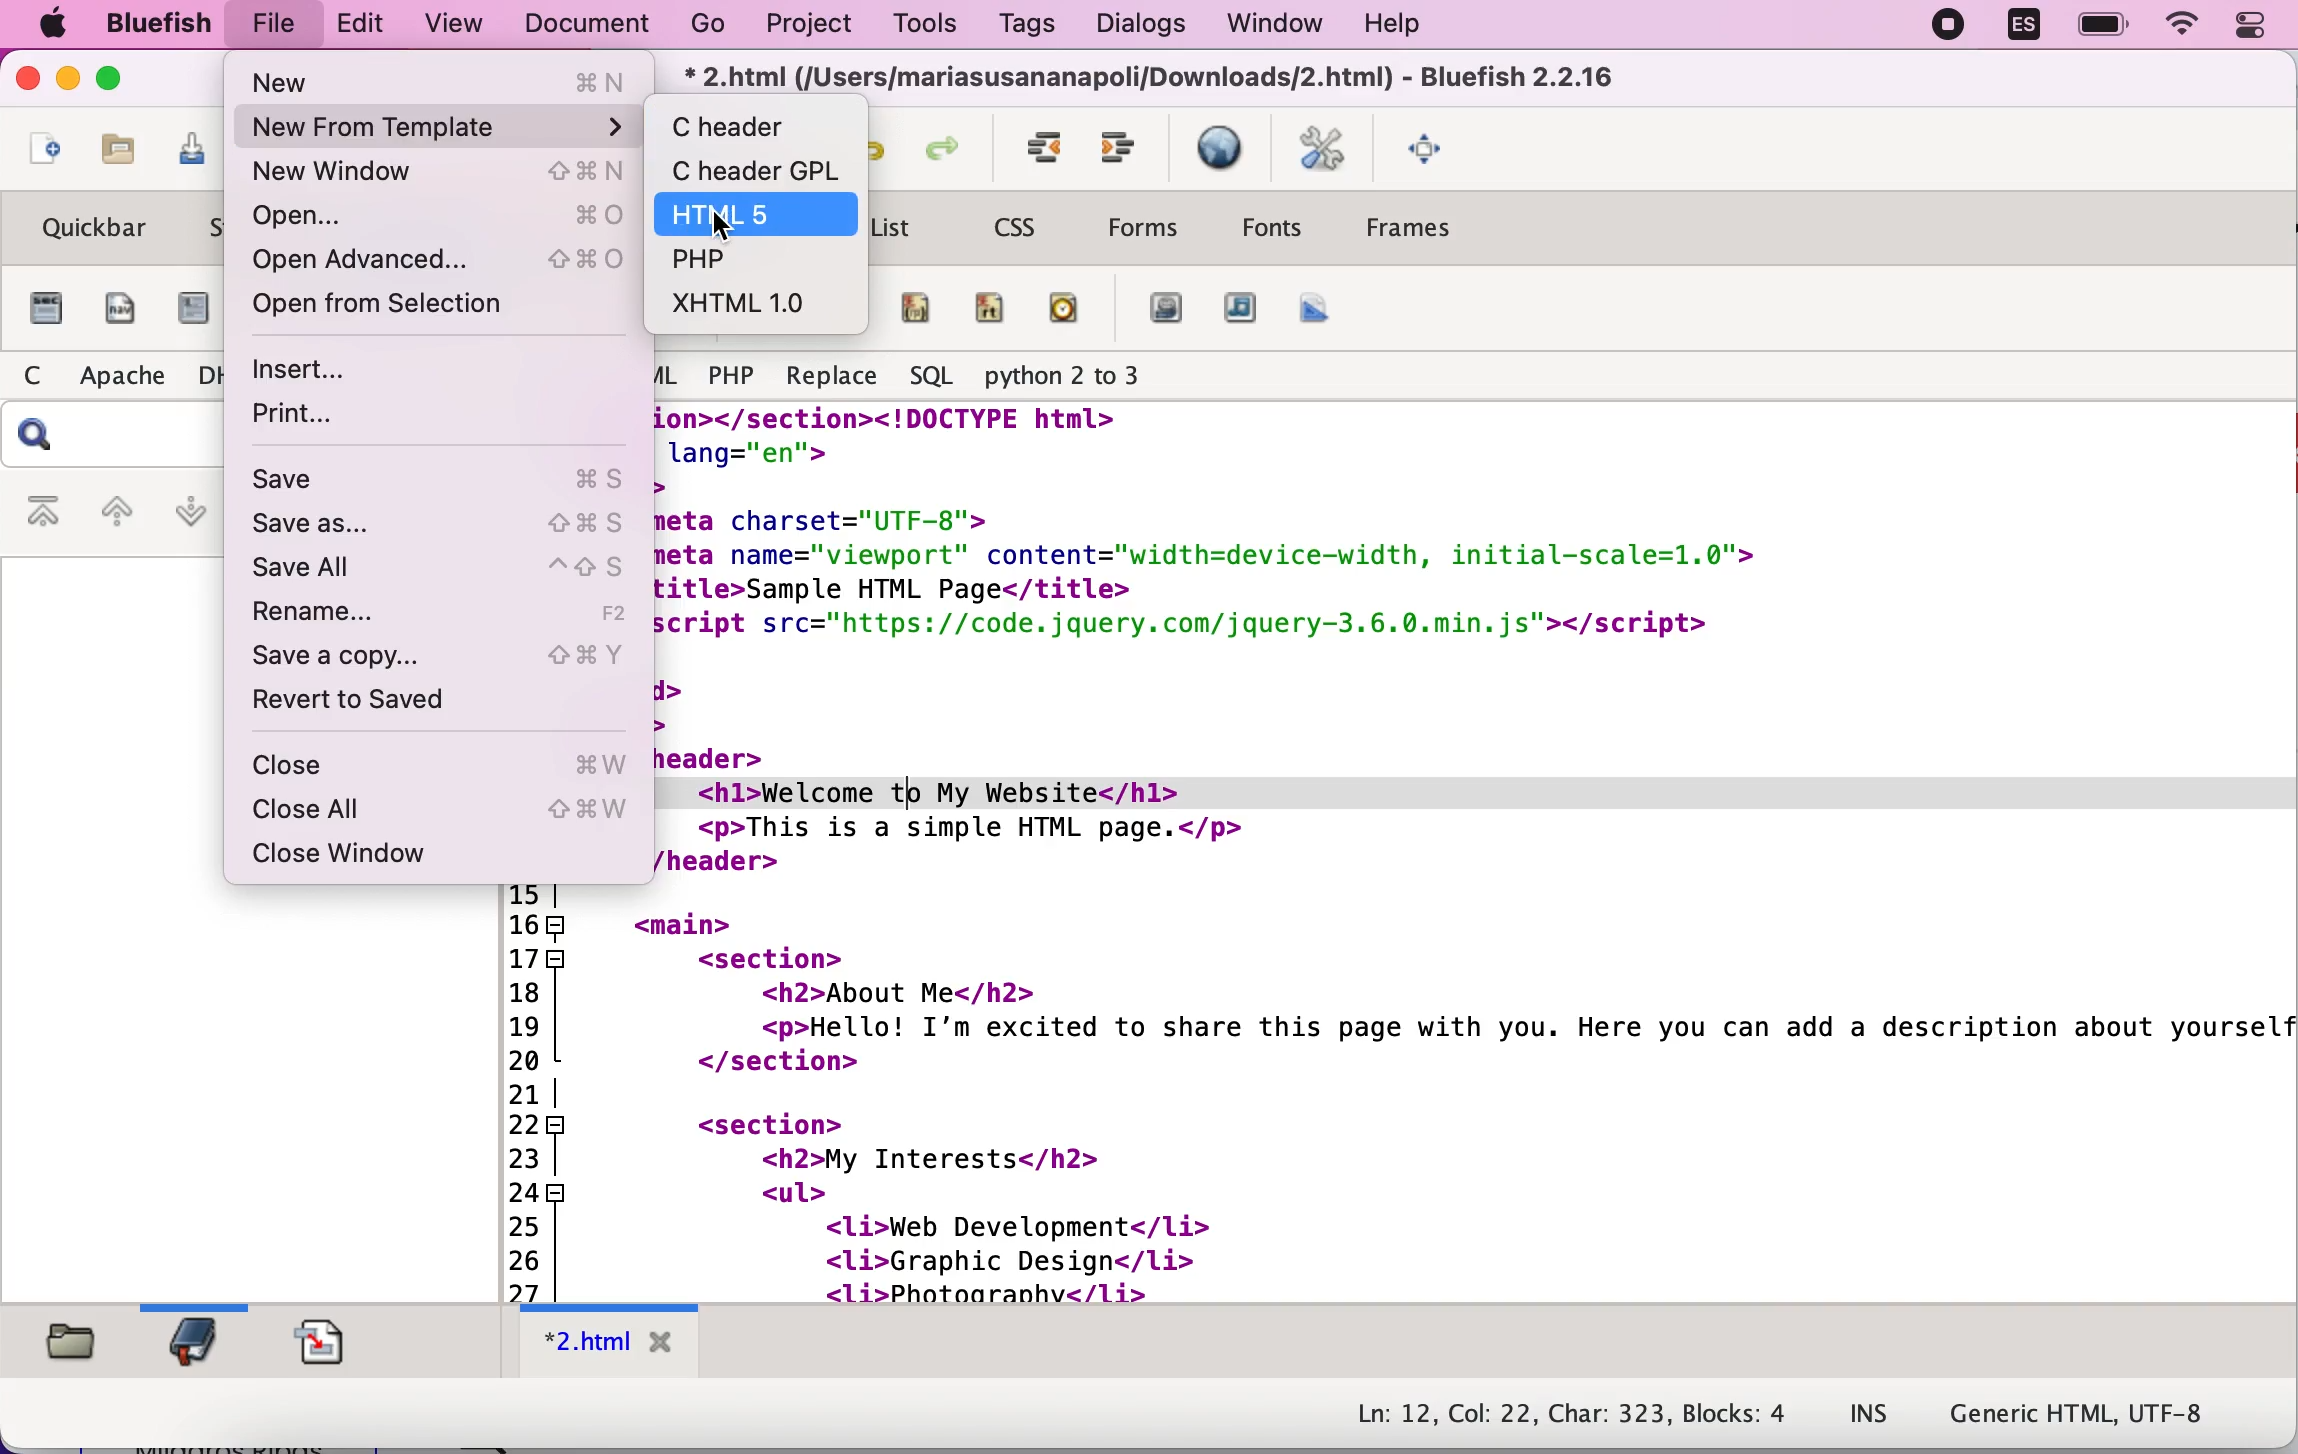 This screenshot has height=1454, width=2298. I want to click on phyton 2 to 3, so click(1069, 375).